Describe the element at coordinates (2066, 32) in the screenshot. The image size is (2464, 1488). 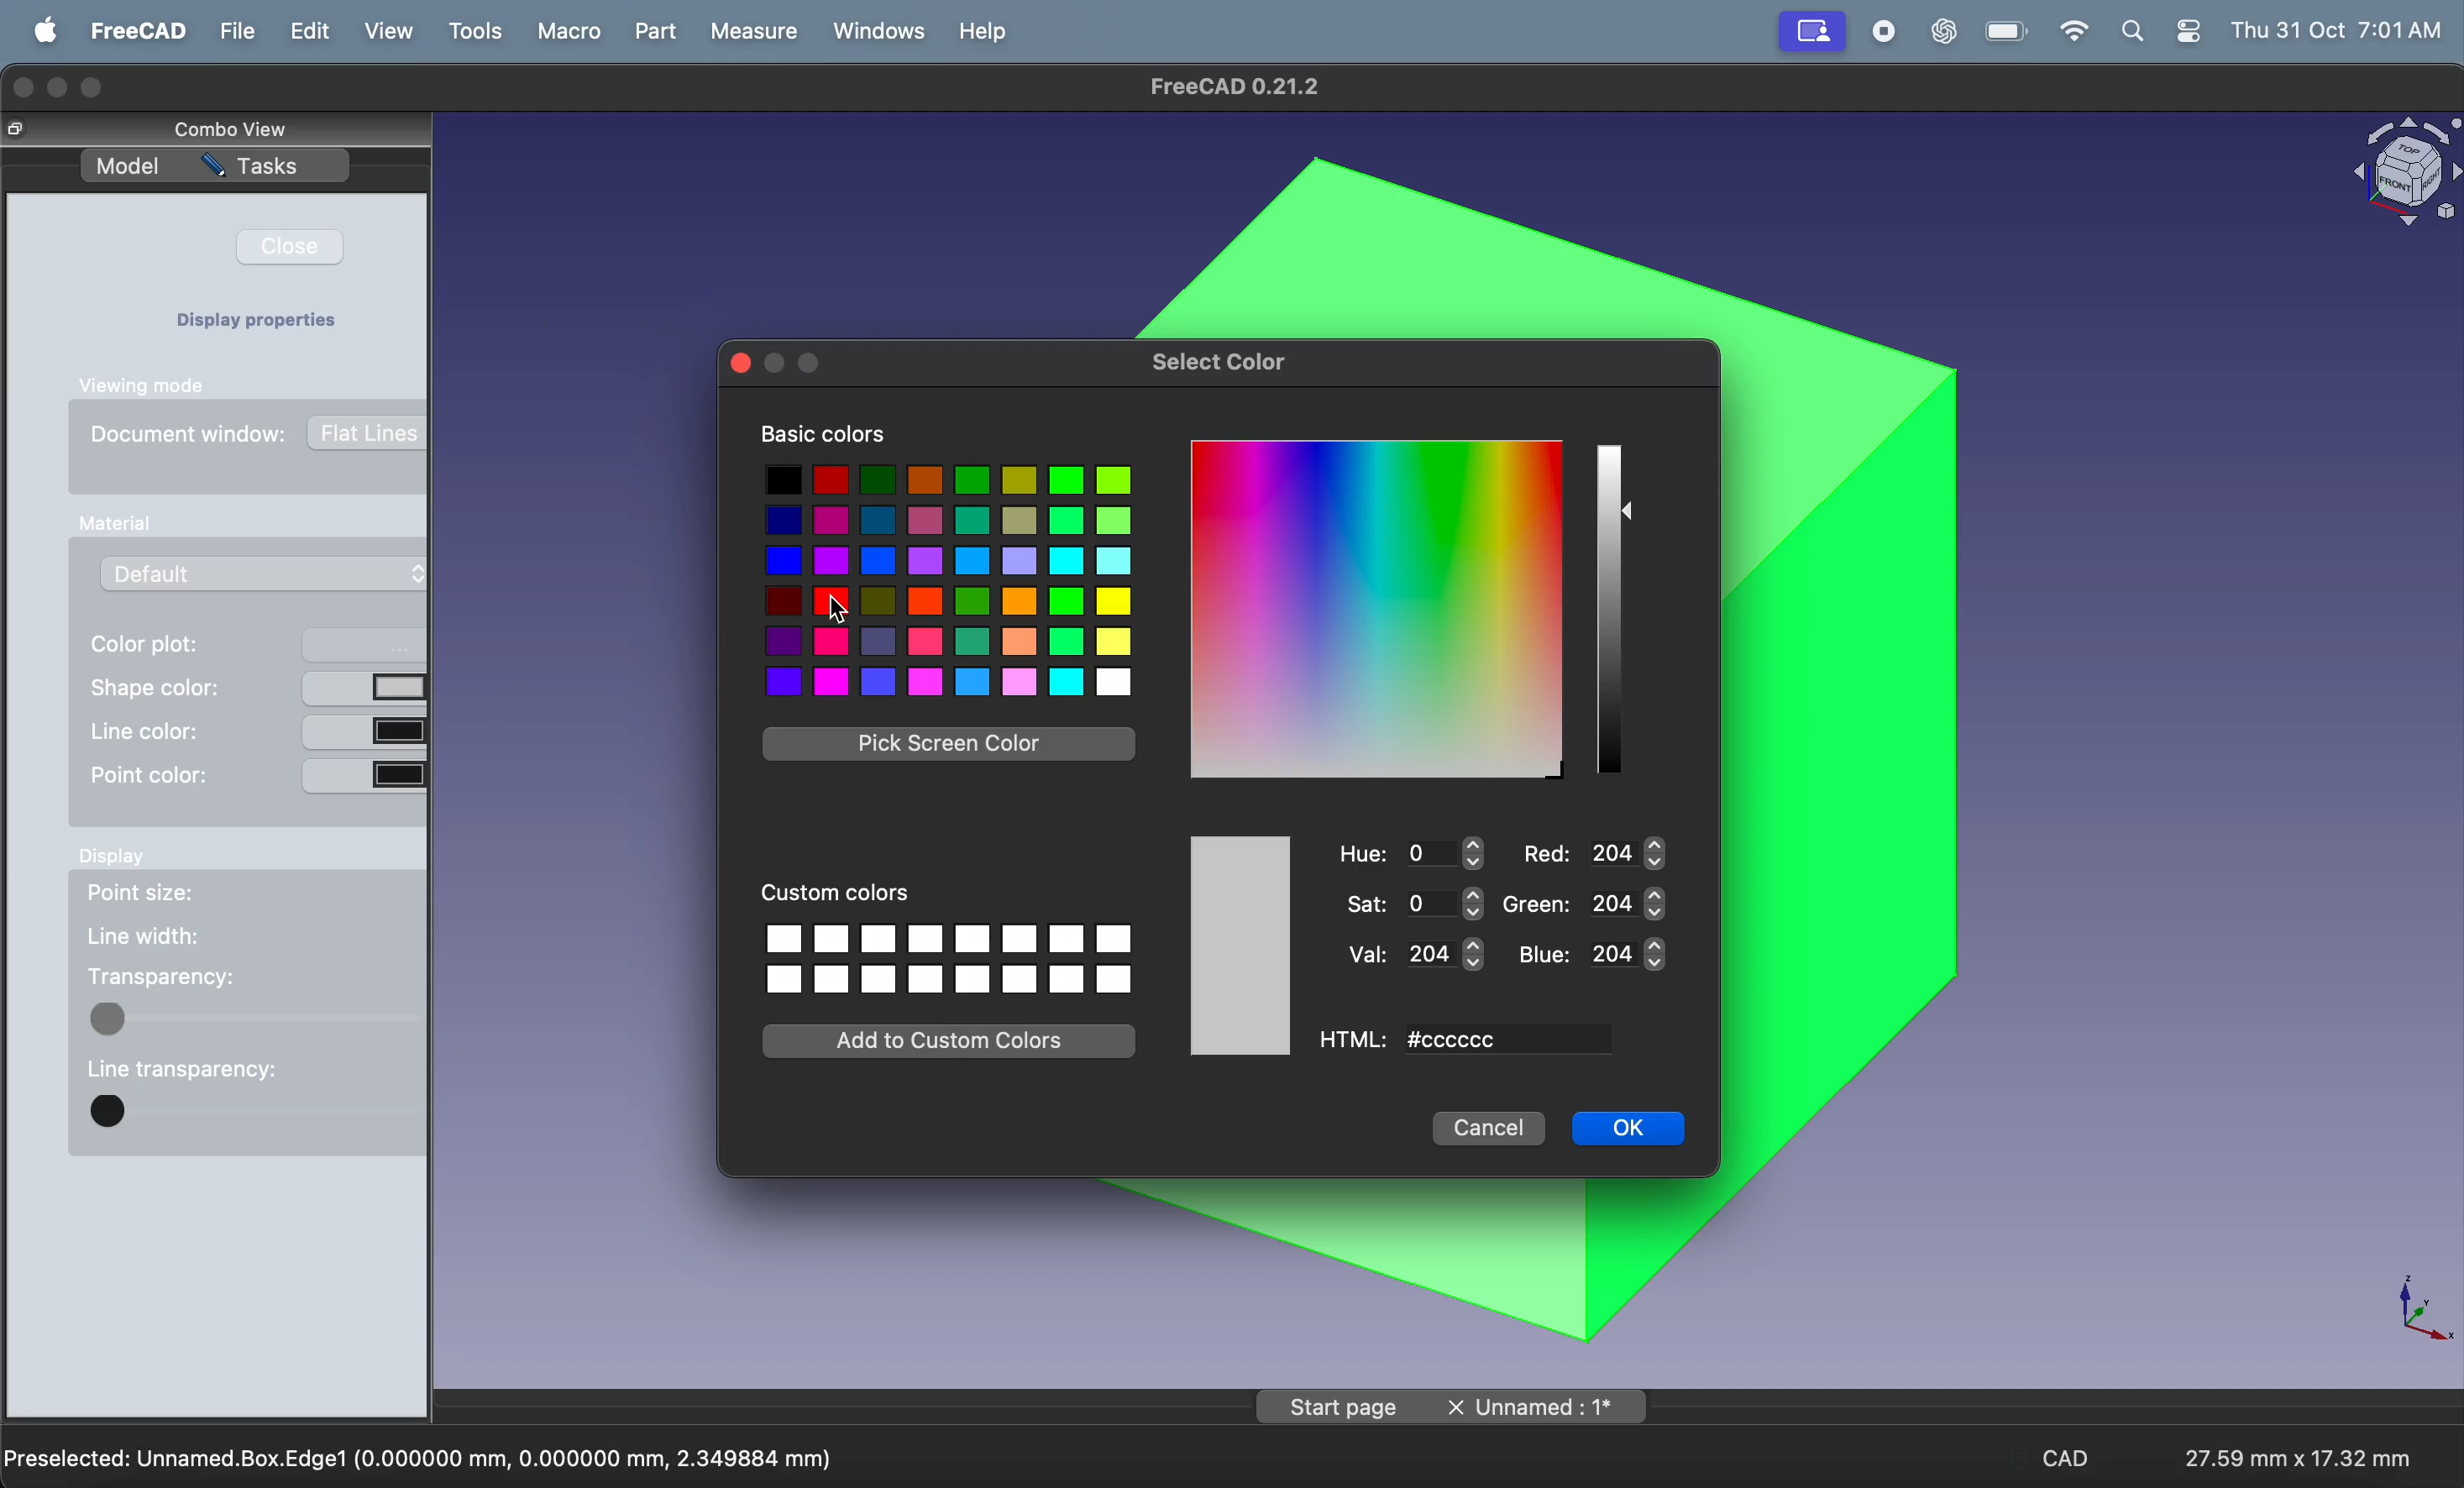
I see `wifi` at that location.